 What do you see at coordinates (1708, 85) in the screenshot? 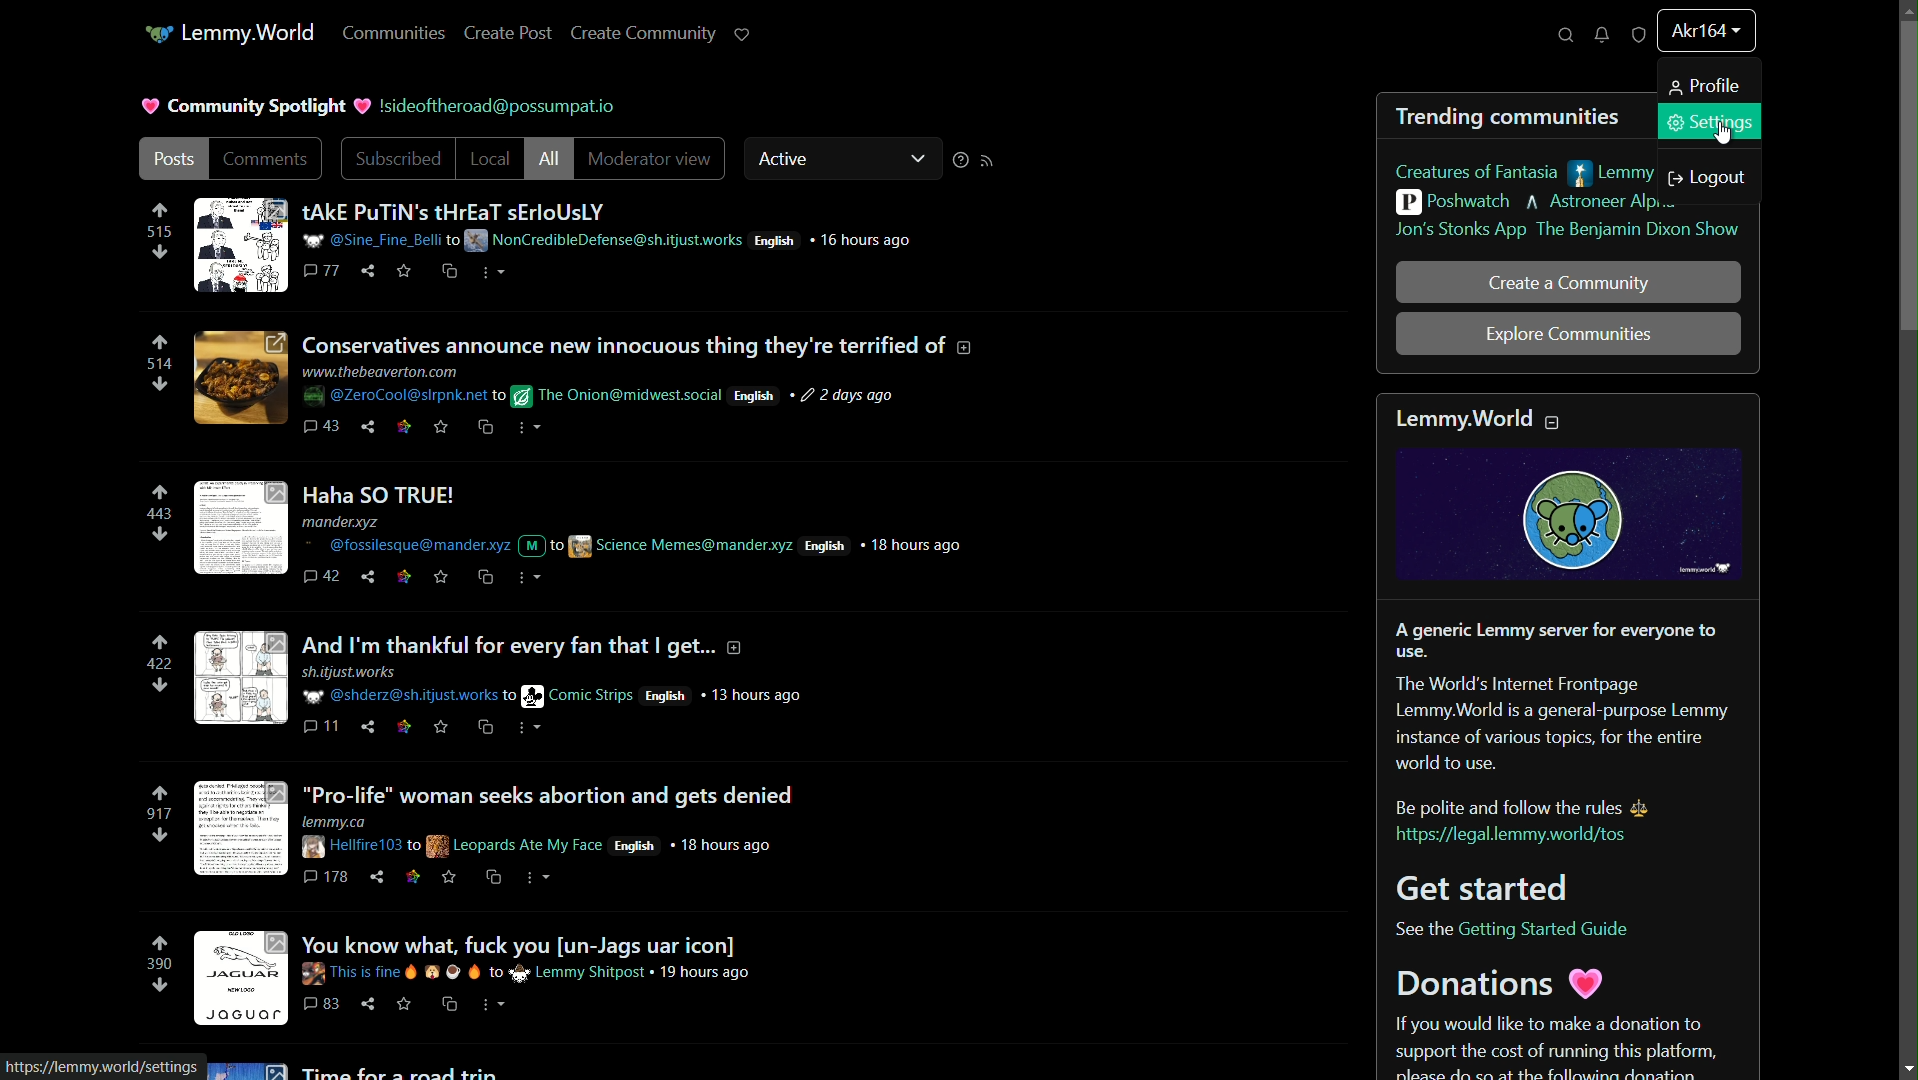
I see `profile` at bounding box center [1708, 85].